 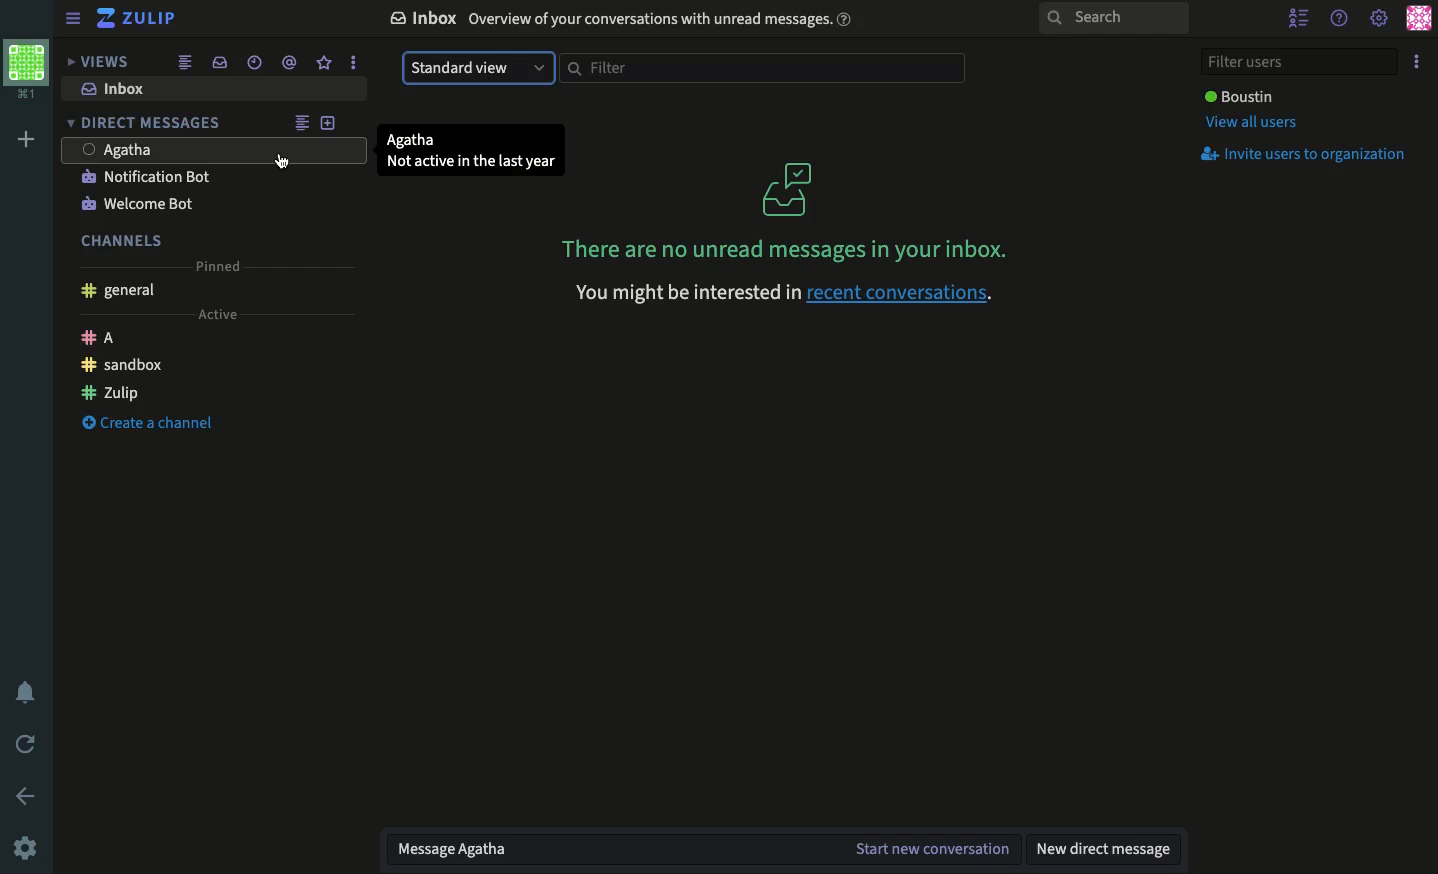 I want to click on Pinned, so click(x=213, y=266).